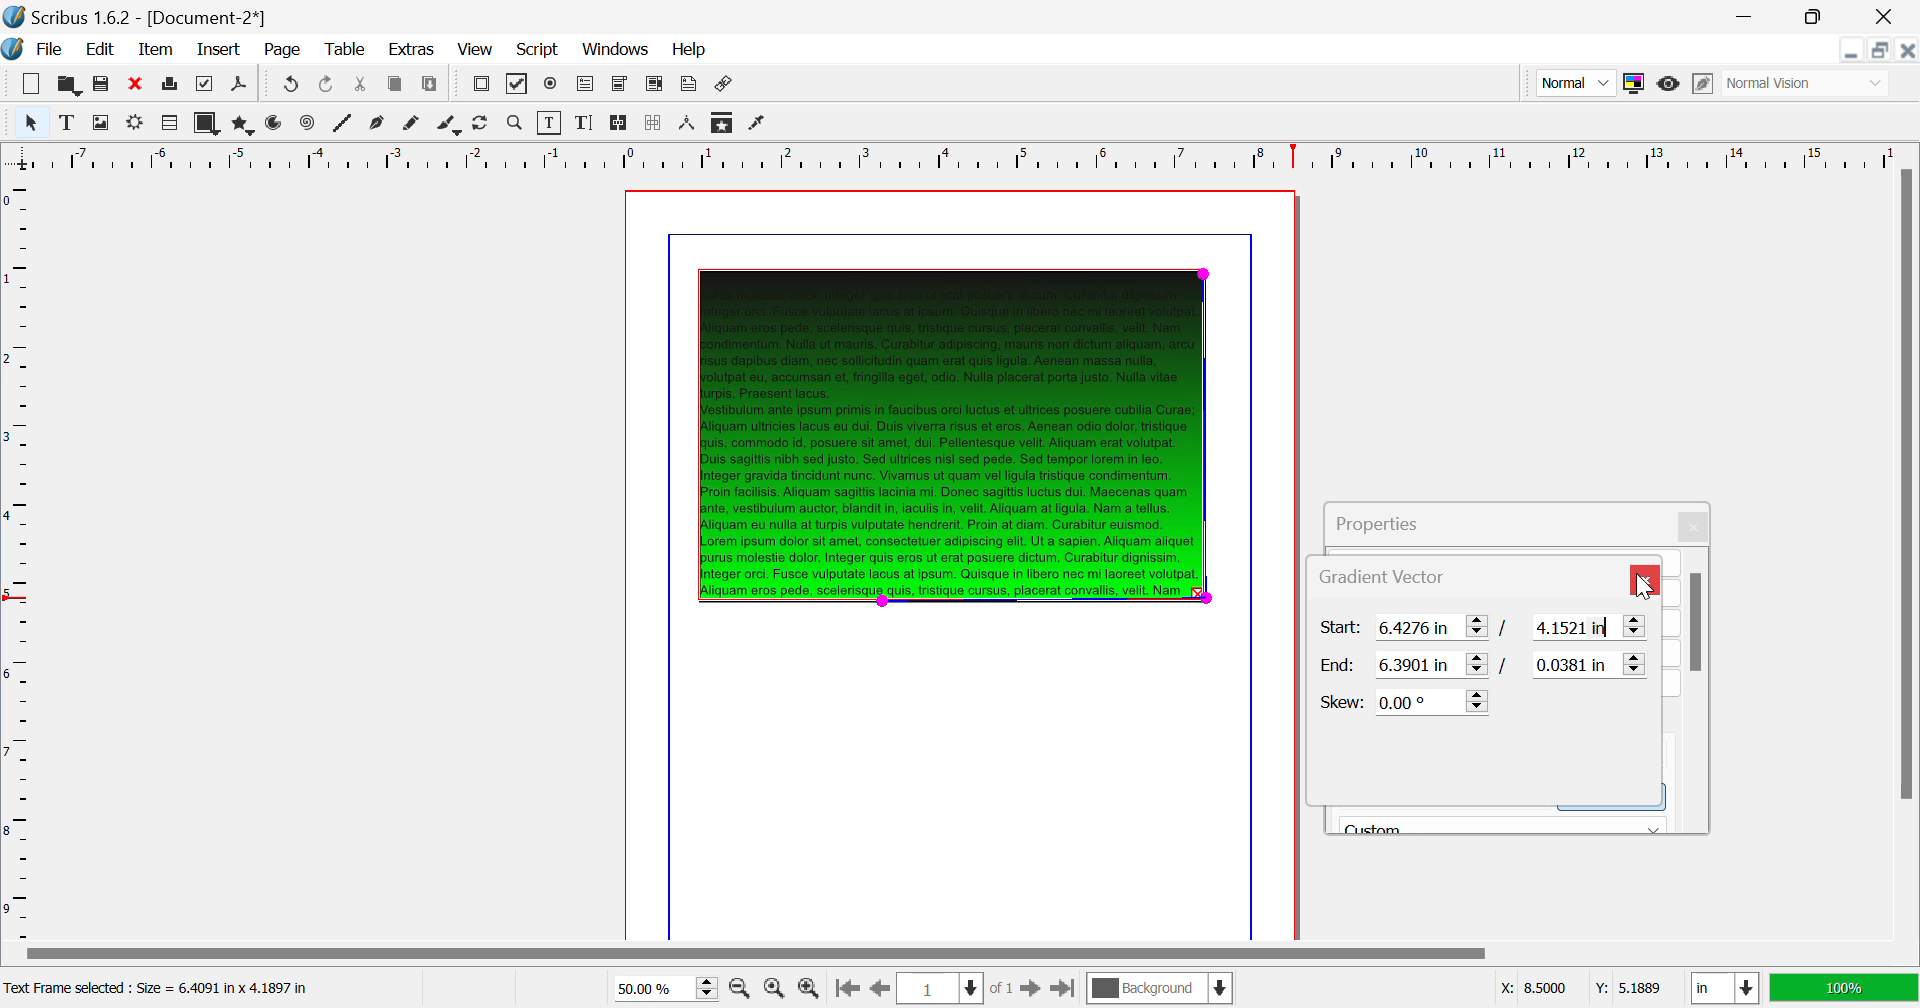 The width and height of the screenshot is (1920, 1008). I want to click on Properties, so click(1399, 520).